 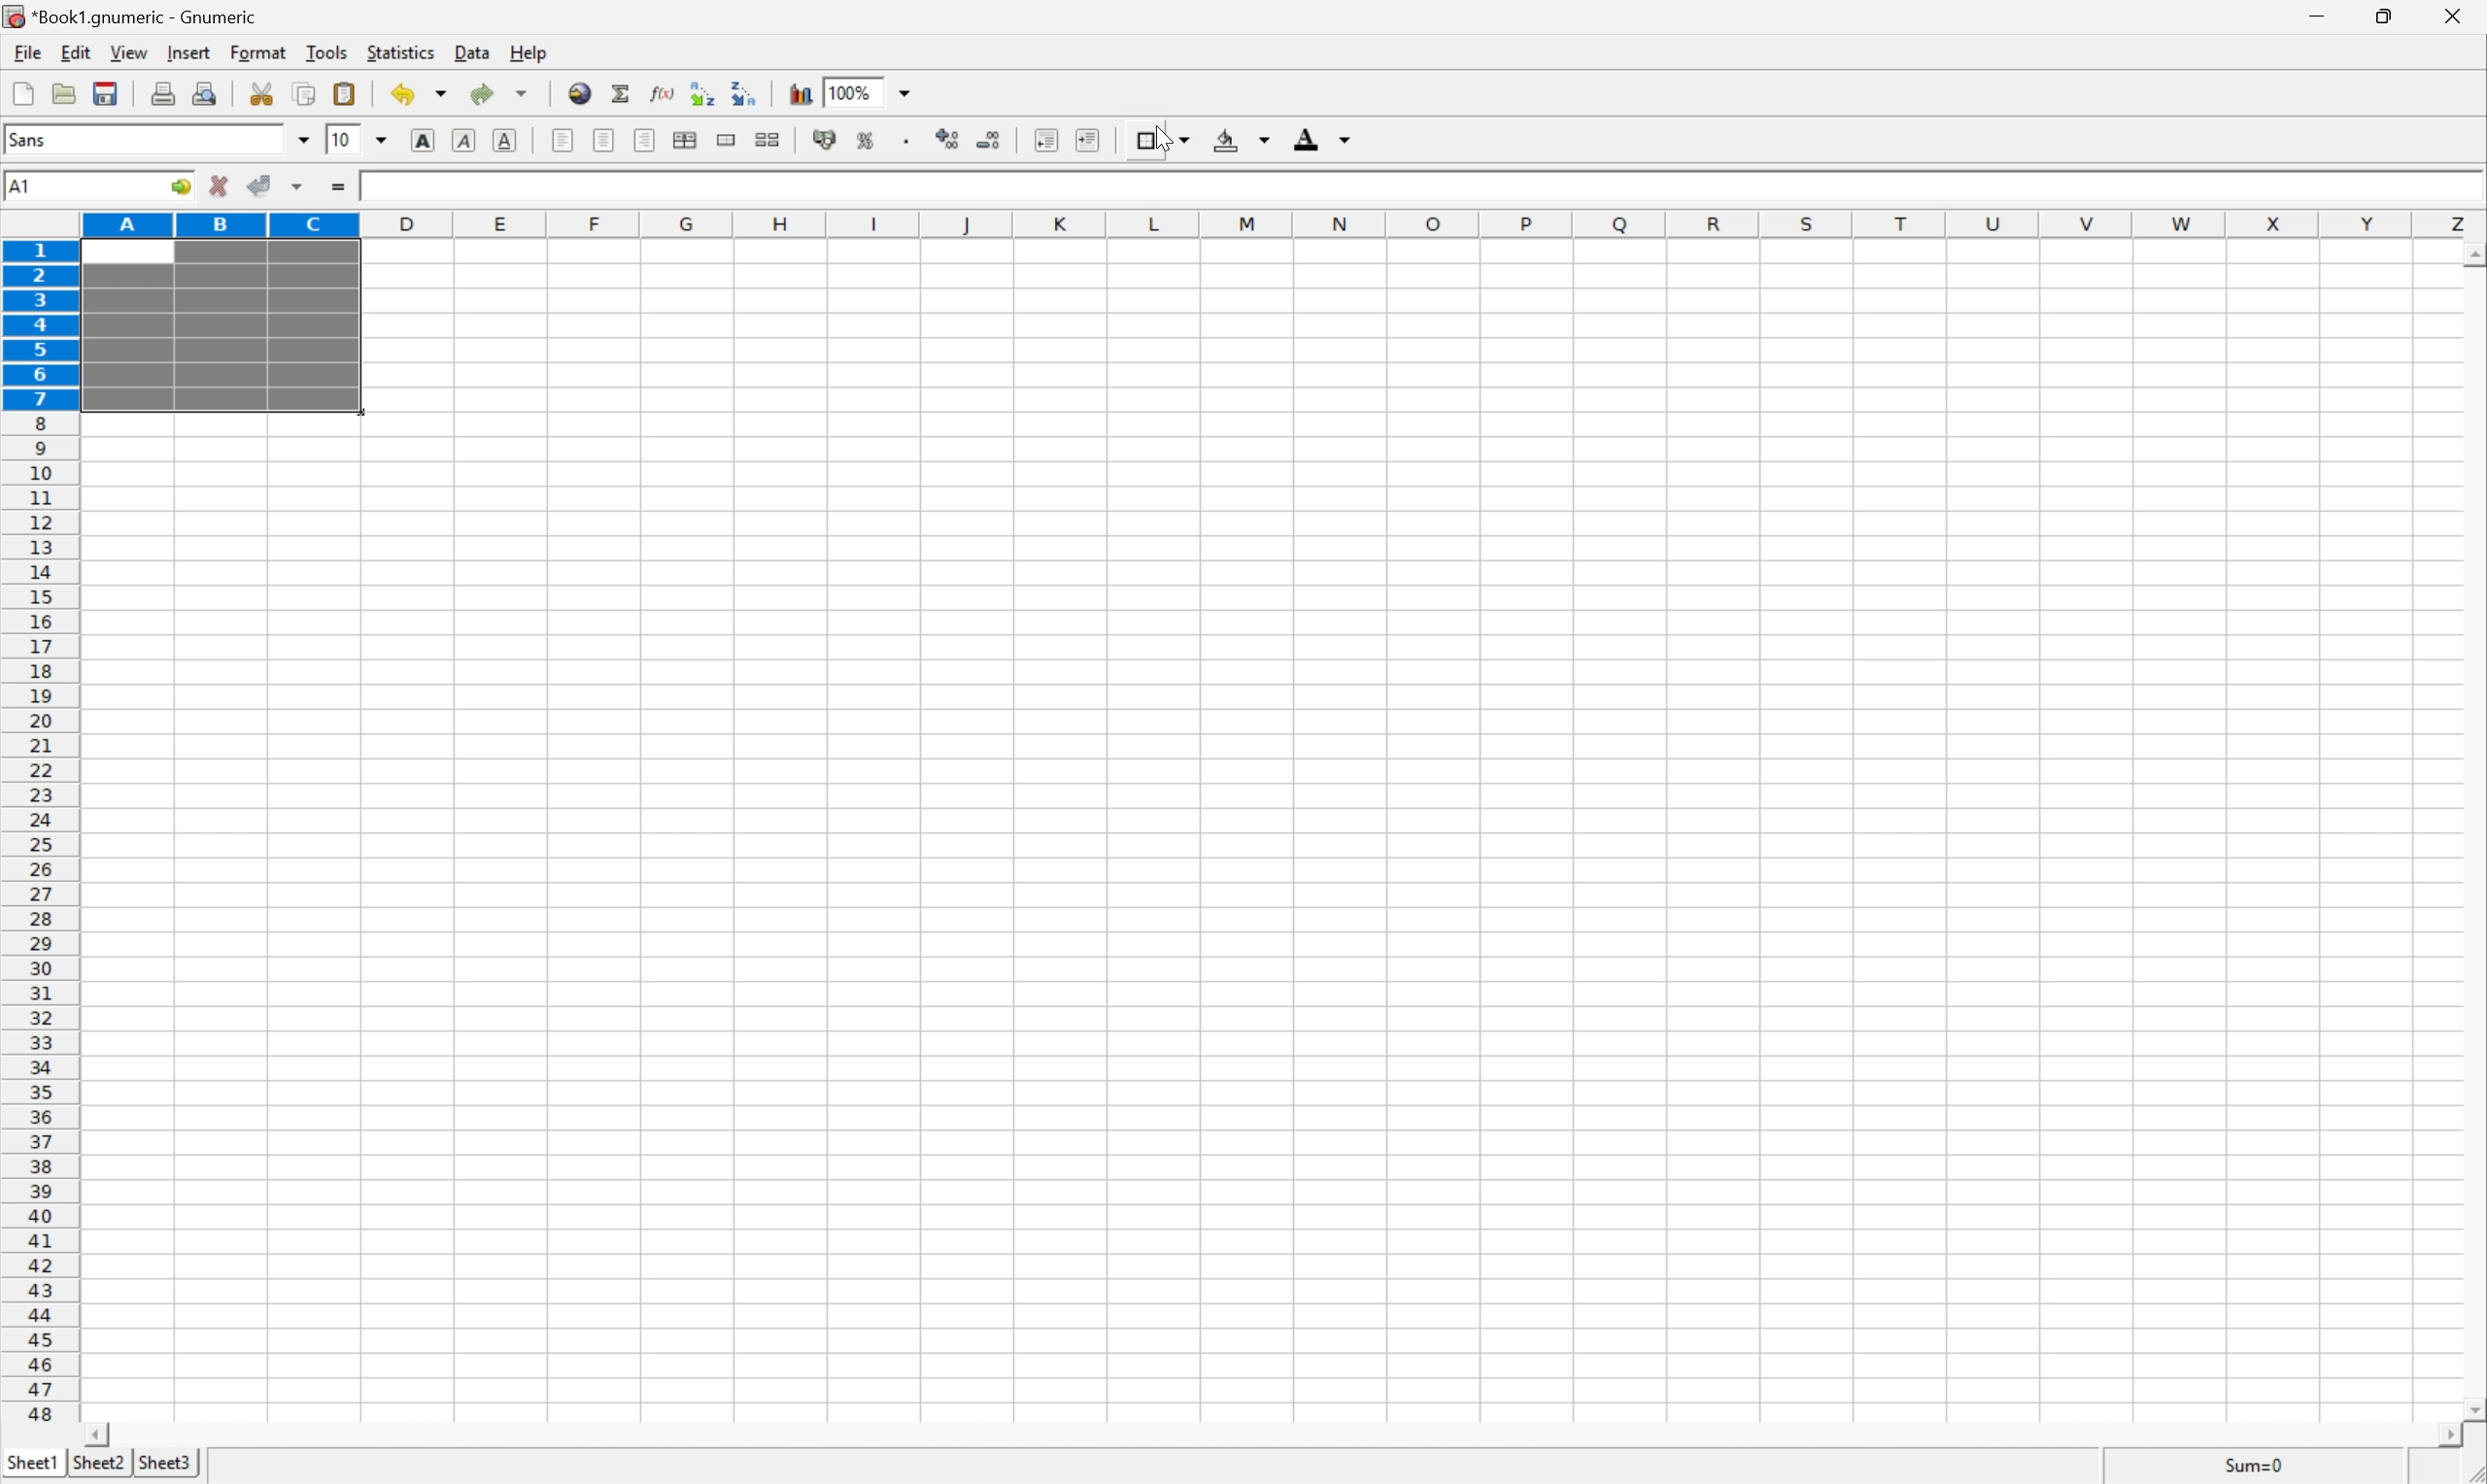 I want to click on print preview, so click(x=205, y=92).